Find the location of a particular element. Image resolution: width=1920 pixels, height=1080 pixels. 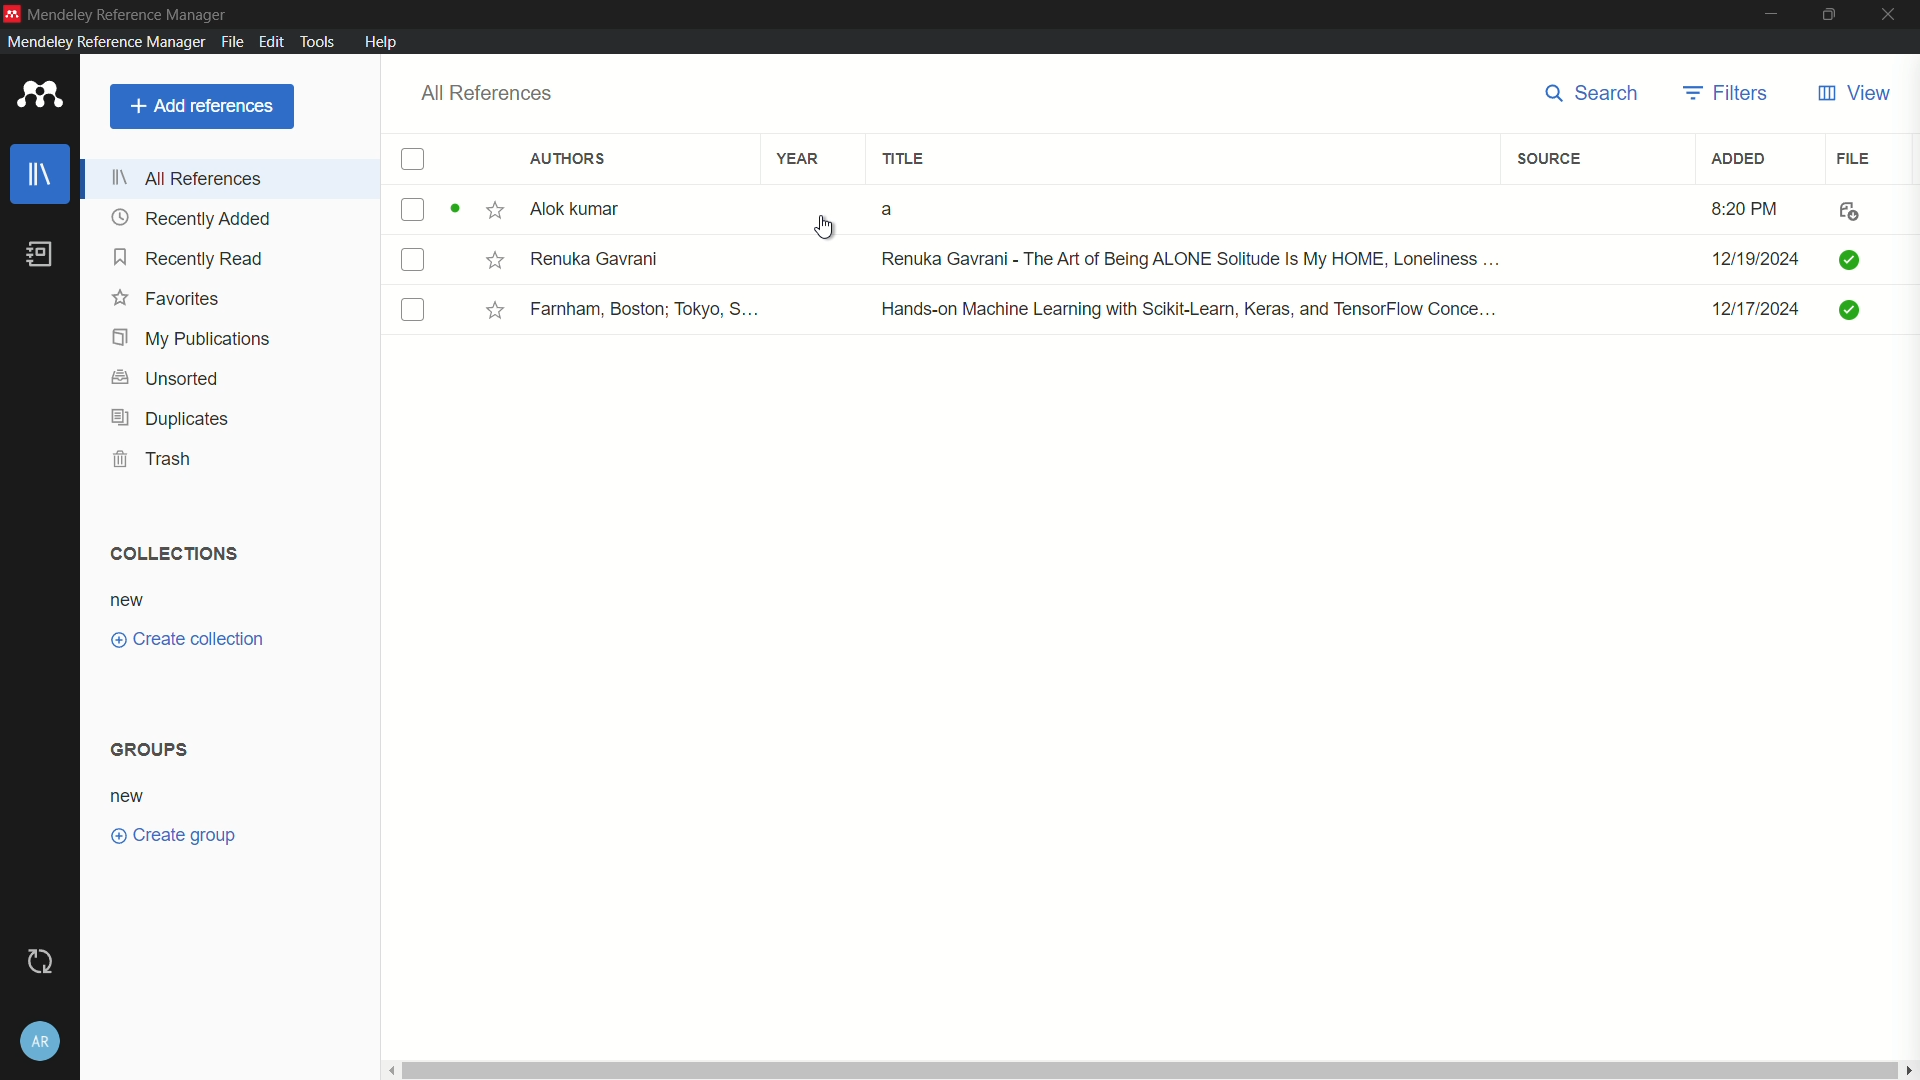

add reference is located at coordinates (201, 106).